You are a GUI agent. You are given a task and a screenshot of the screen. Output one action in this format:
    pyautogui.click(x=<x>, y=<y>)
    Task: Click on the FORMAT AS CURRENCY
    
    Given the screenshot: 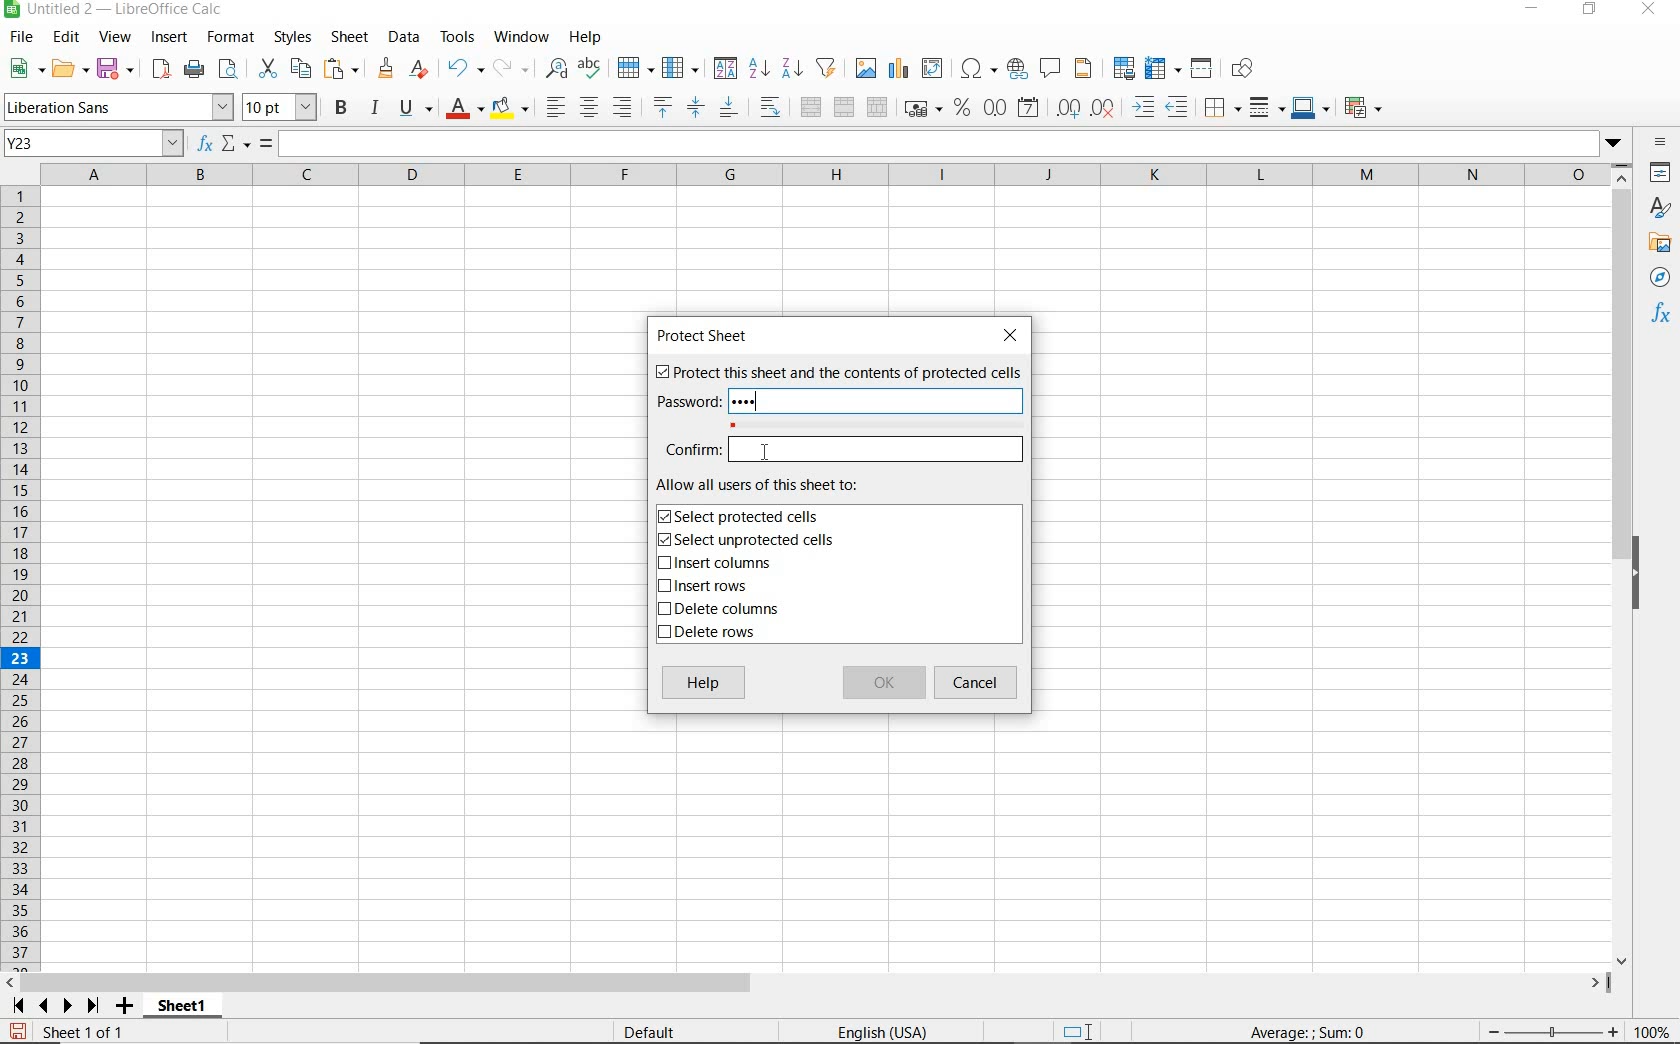 What is the action you would take?
    pyautogui.click(x=921, y=111)
    